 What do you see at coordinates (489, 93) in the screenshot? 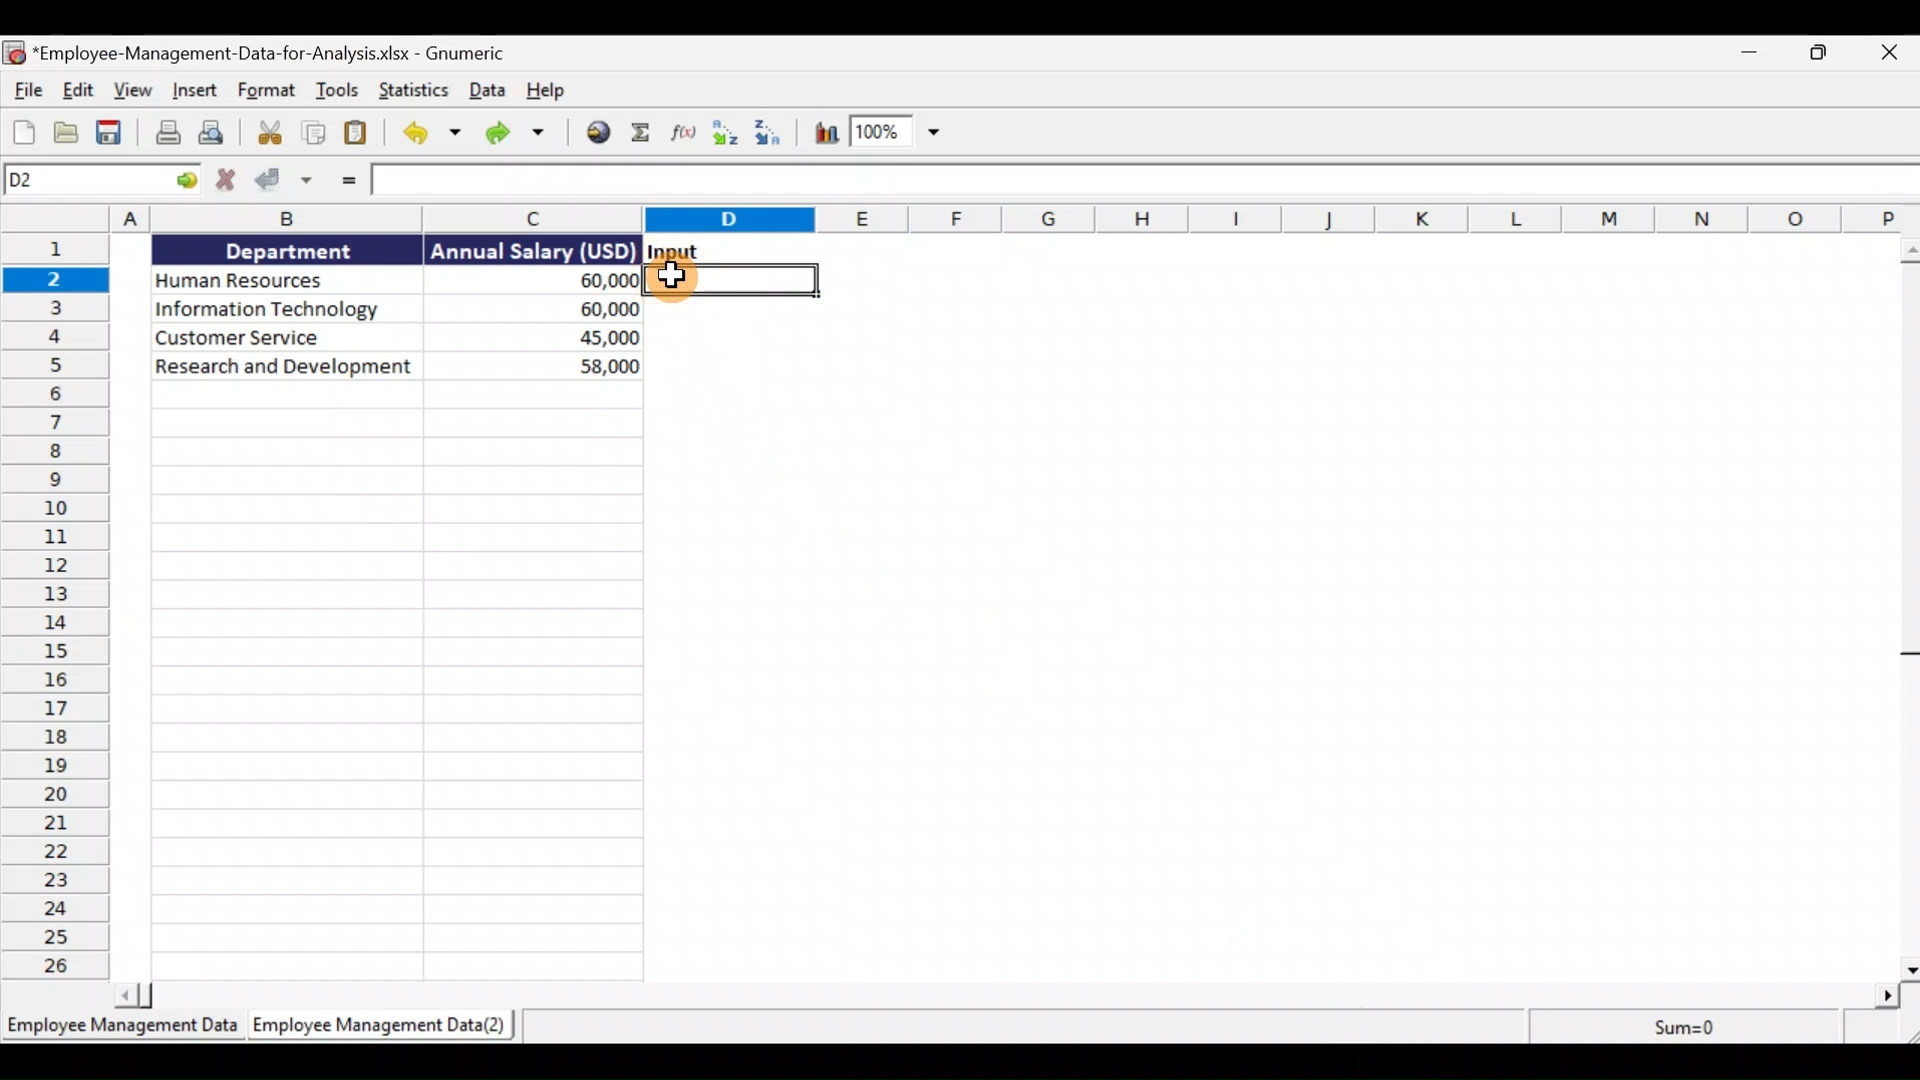
I see `Data` at bounding box center [489, 93].